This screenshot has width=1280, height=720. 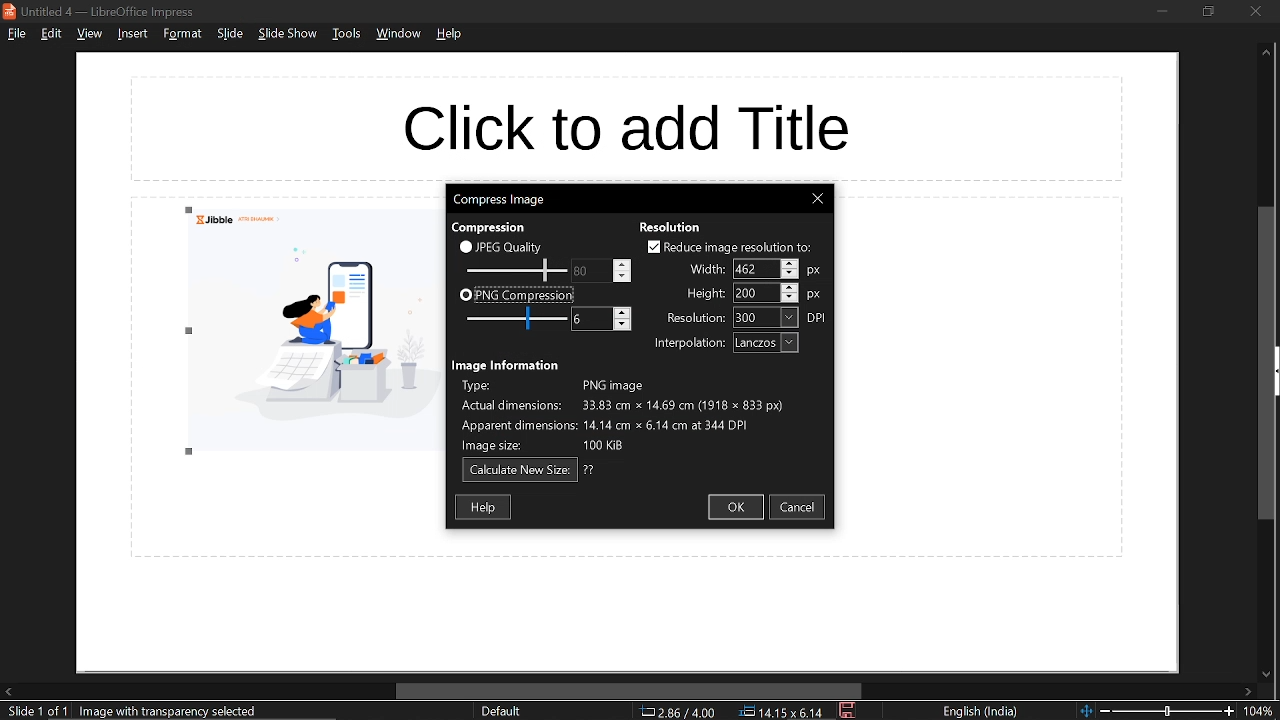 I want to click on Change PNG compression, so click(x=591, y=318).